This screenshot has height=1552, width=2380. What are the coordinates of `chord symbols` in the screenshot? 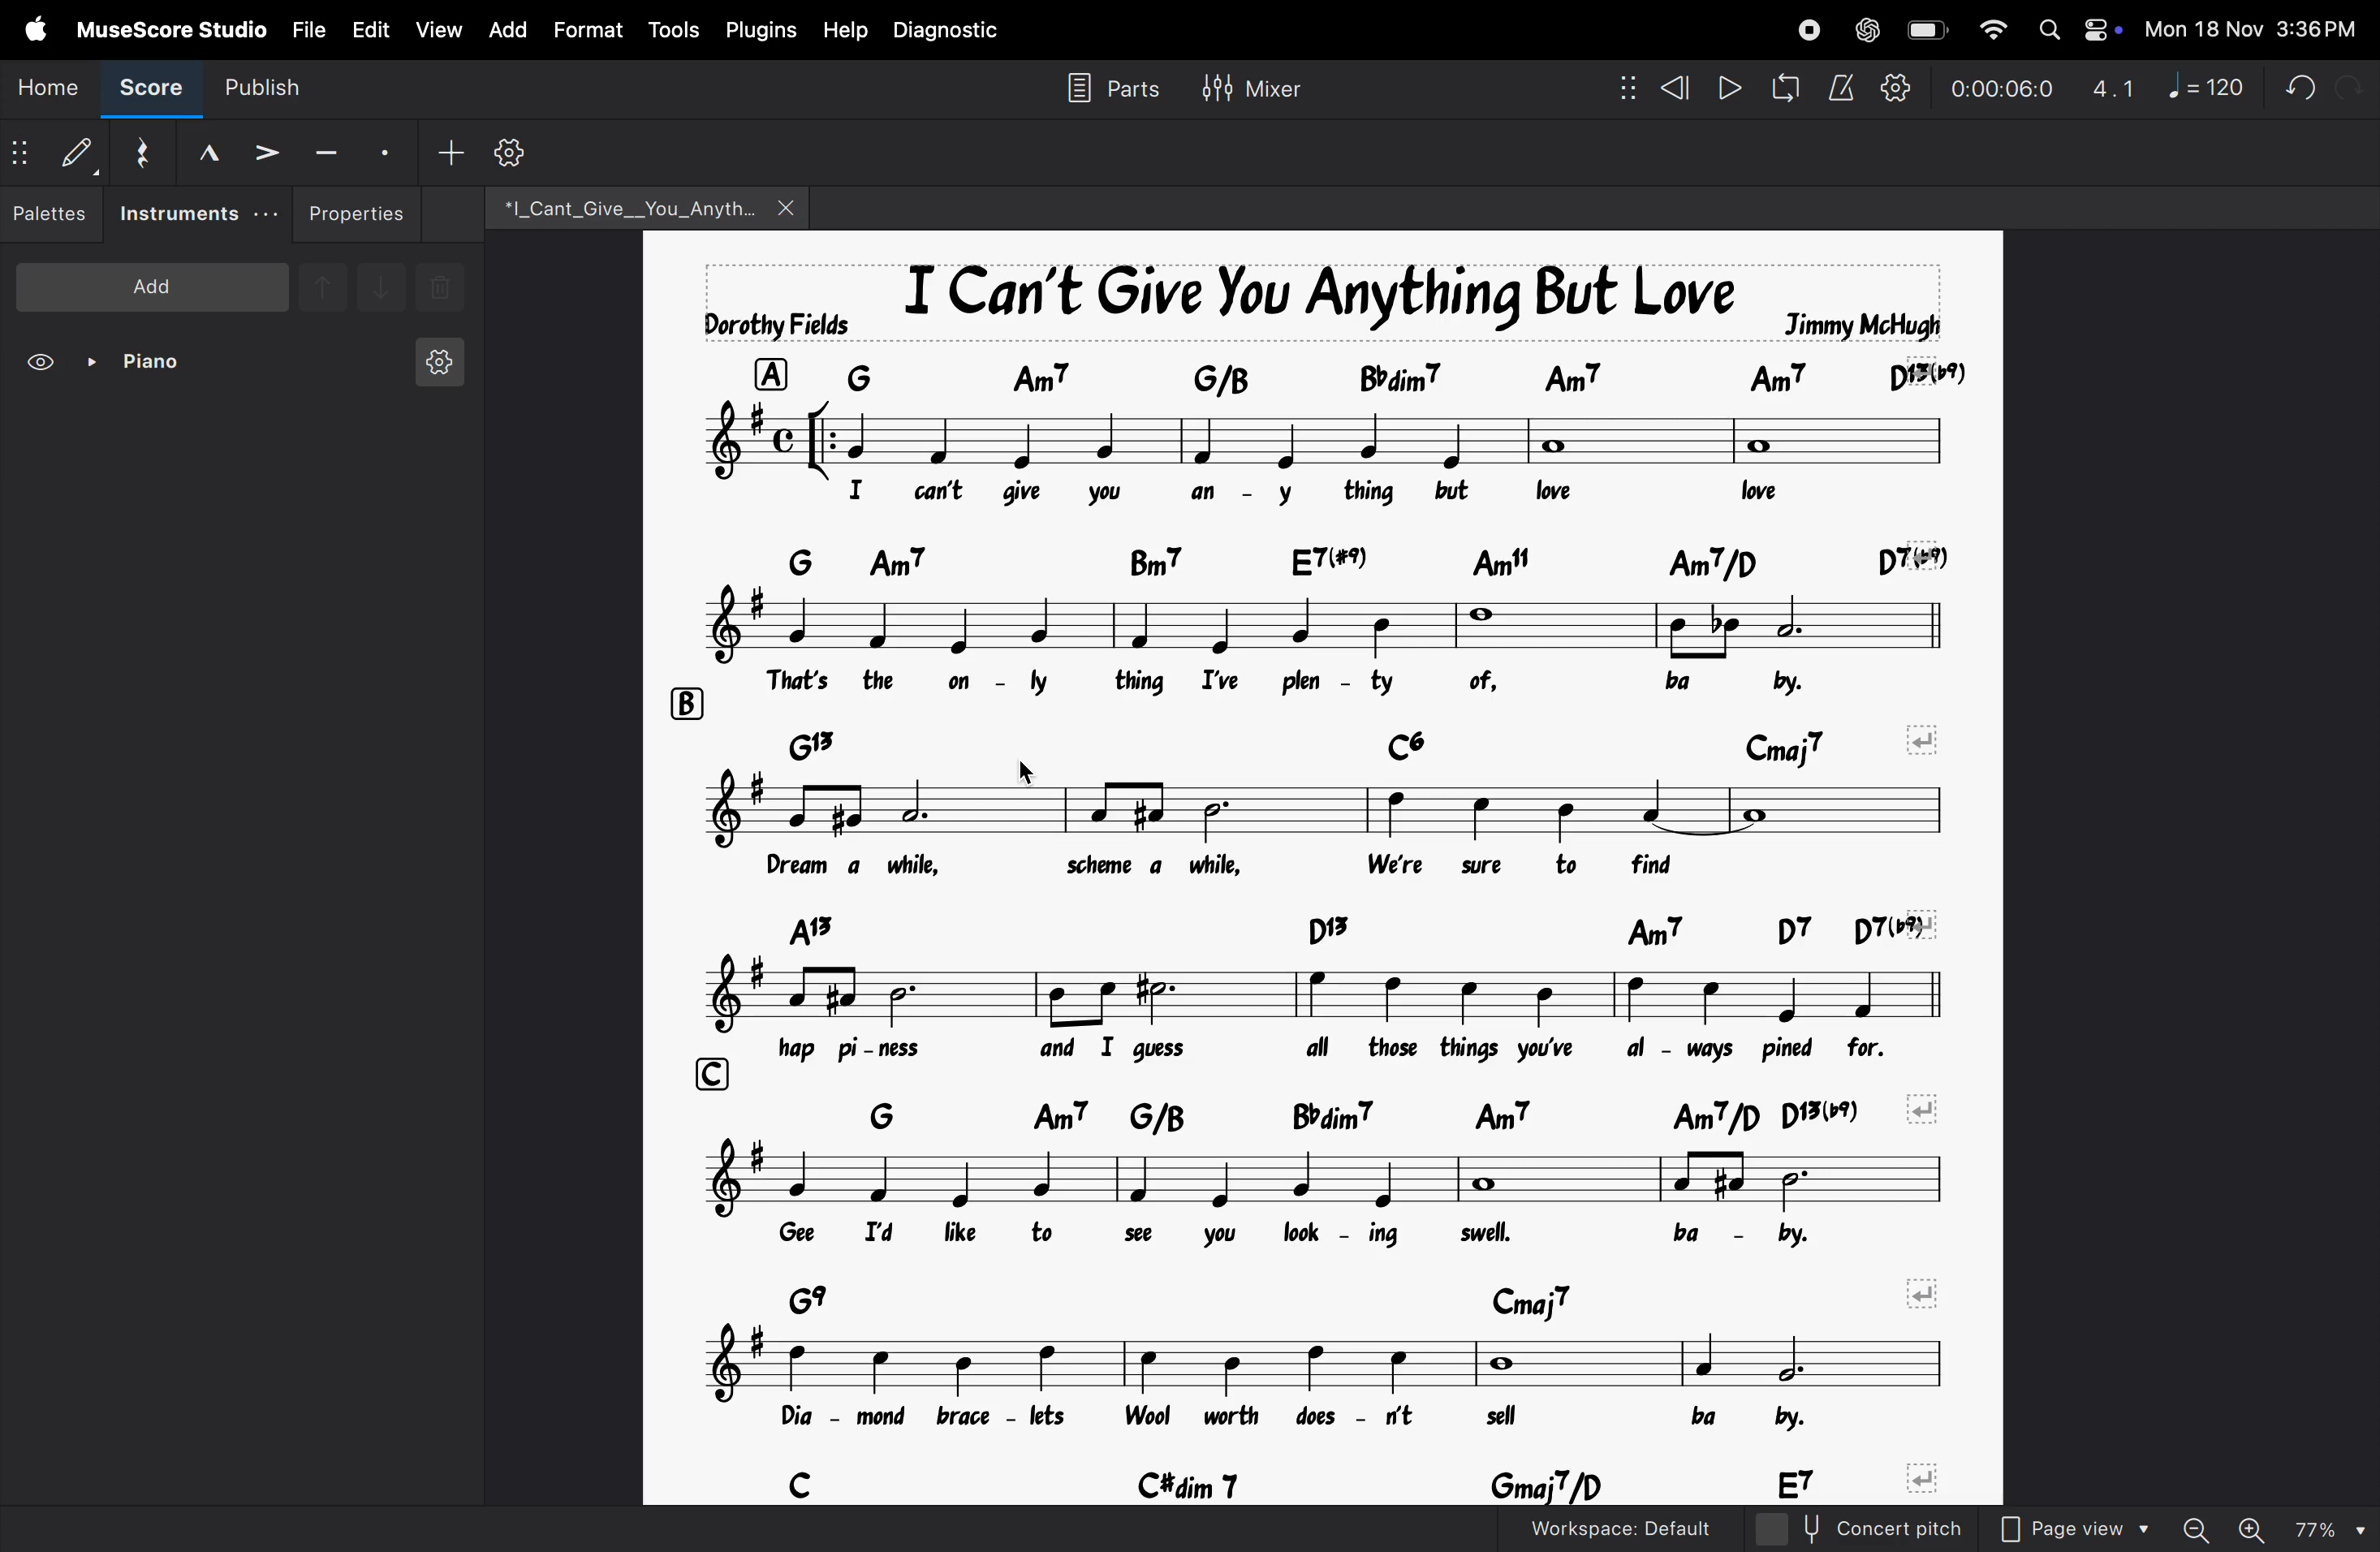 It's located at (1359, 739).